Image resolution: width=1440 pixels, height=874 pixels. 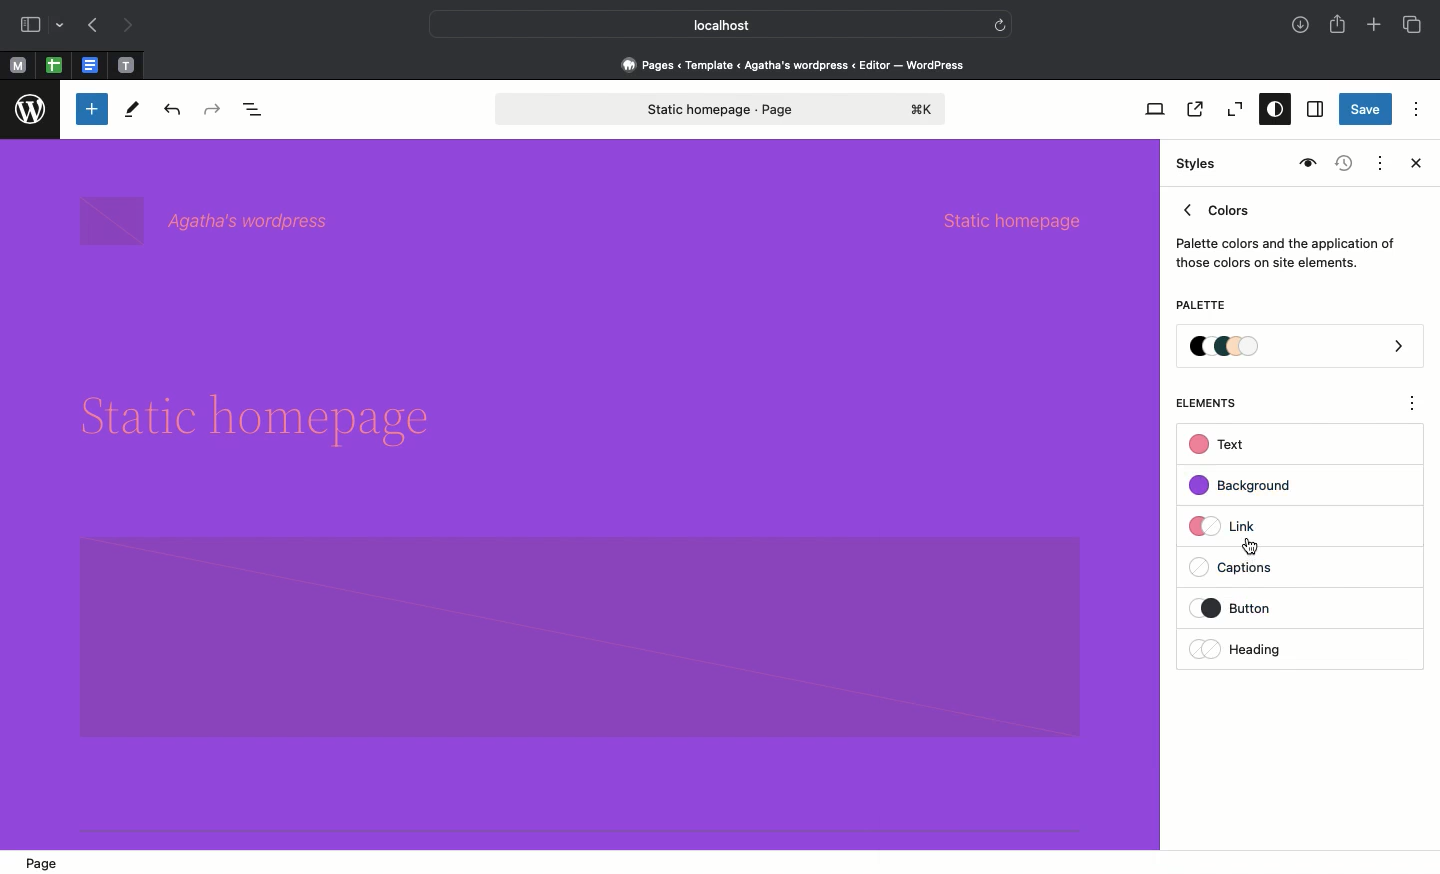 What do you see at coordinates (1193, 109) in the screenshot?
I see `View page` at bounding box center [1193, 109].